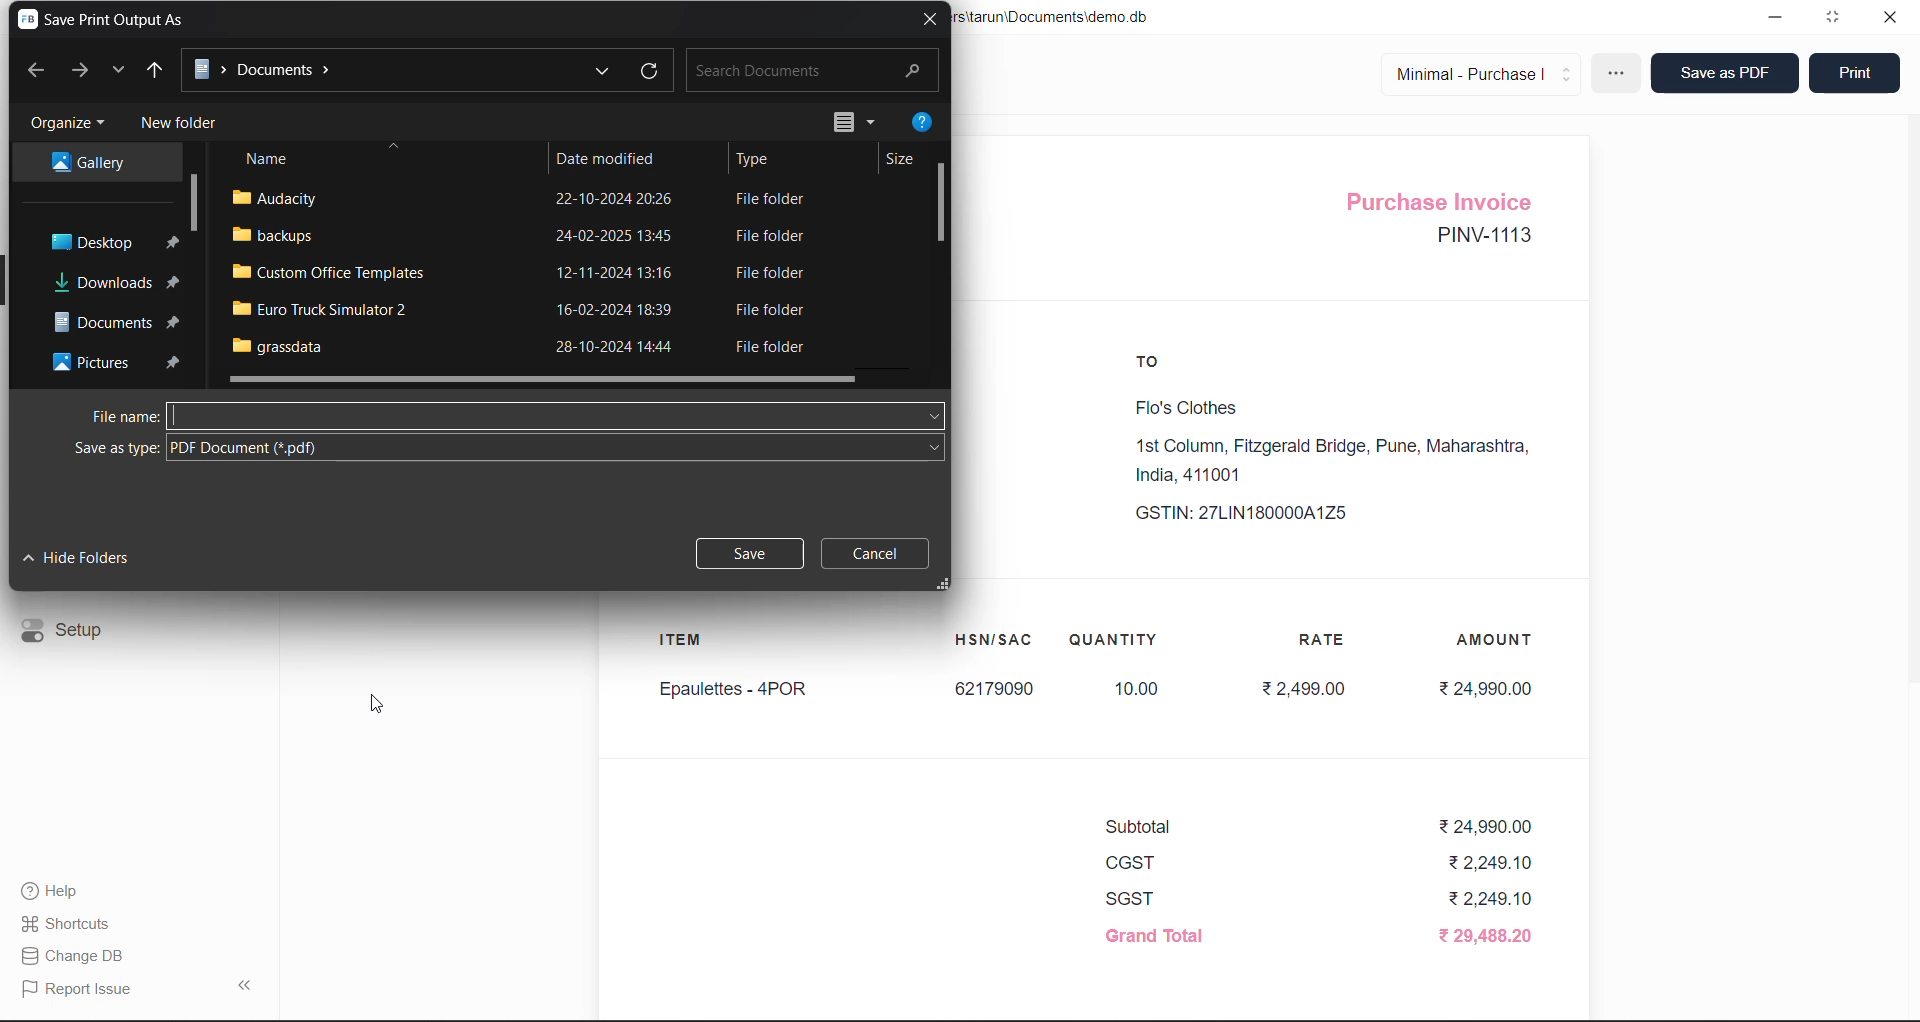 The width and height of the screenshot is (1920, 1022). What do you see at coordinates (1326, 935) in the screenshot?
I see `Grand Total ₹ 29,488.20` at bounding box center [1326, 935].